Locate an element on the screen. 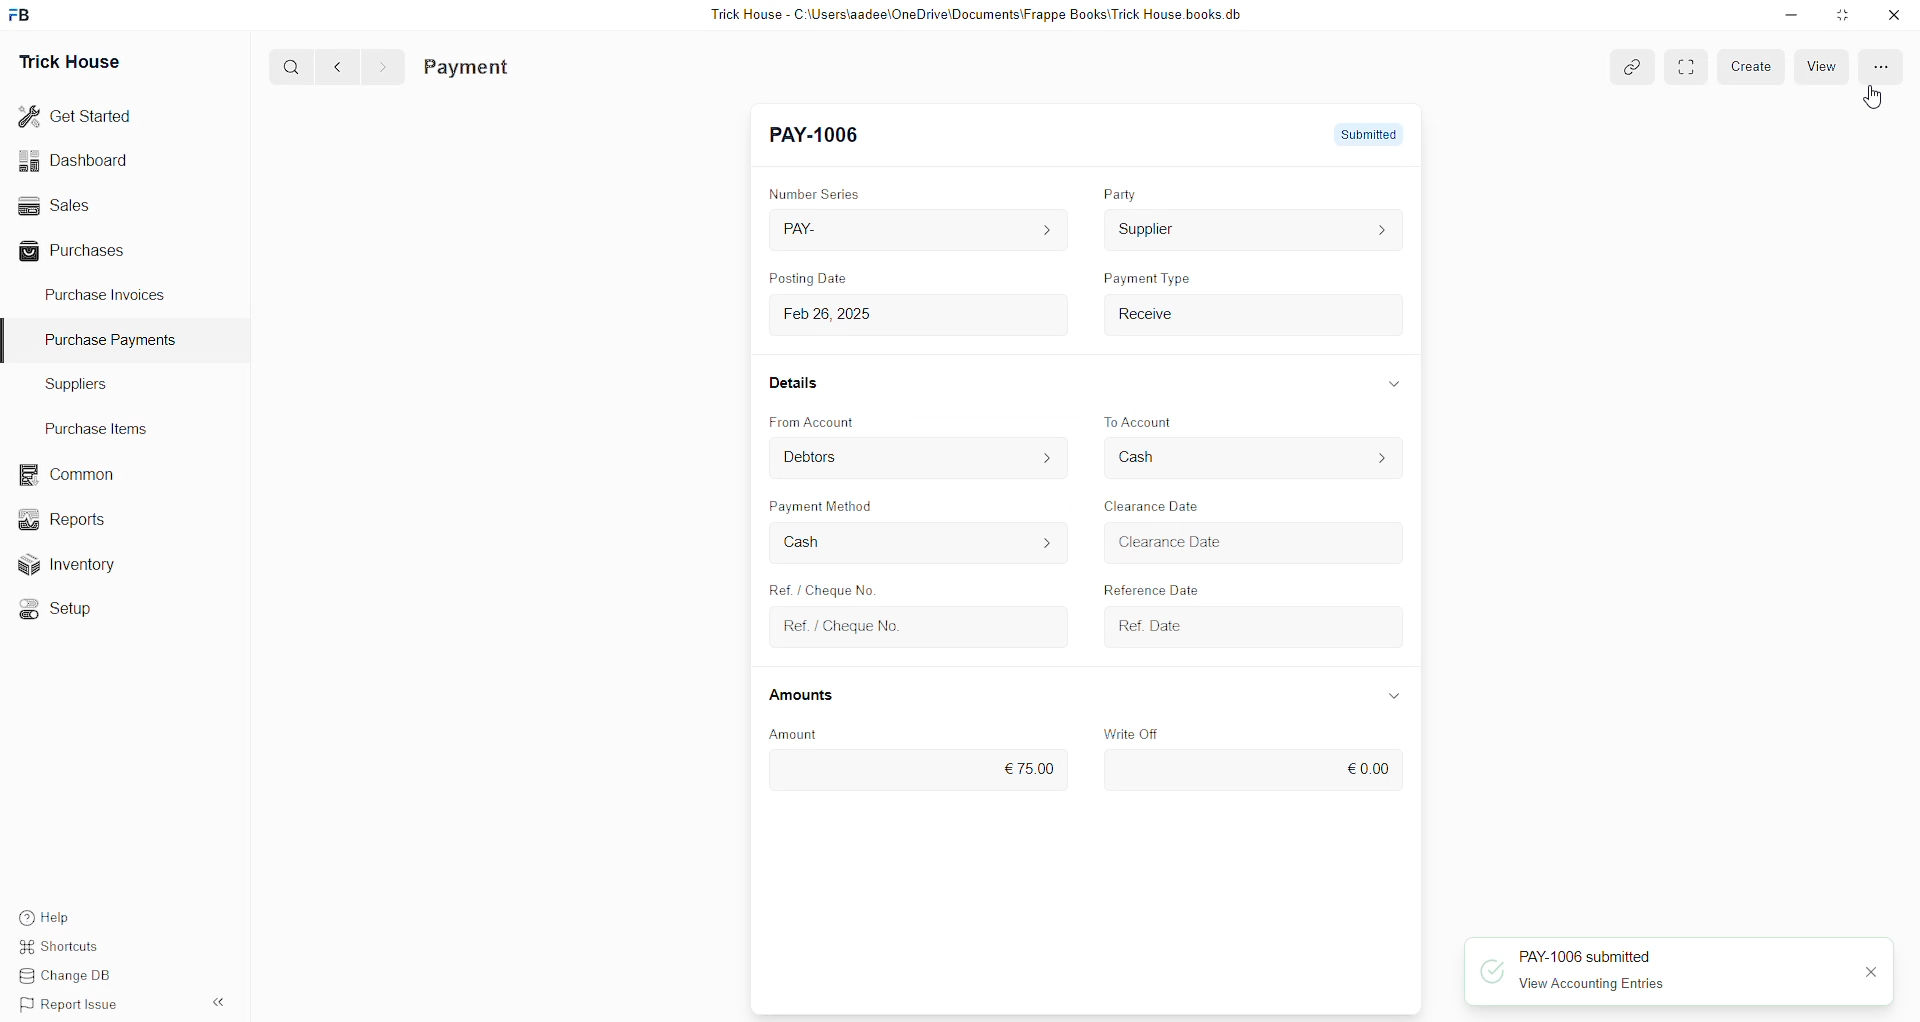 This screenshot has width=1920, height=1022. search is located at coordinates (293, 67).